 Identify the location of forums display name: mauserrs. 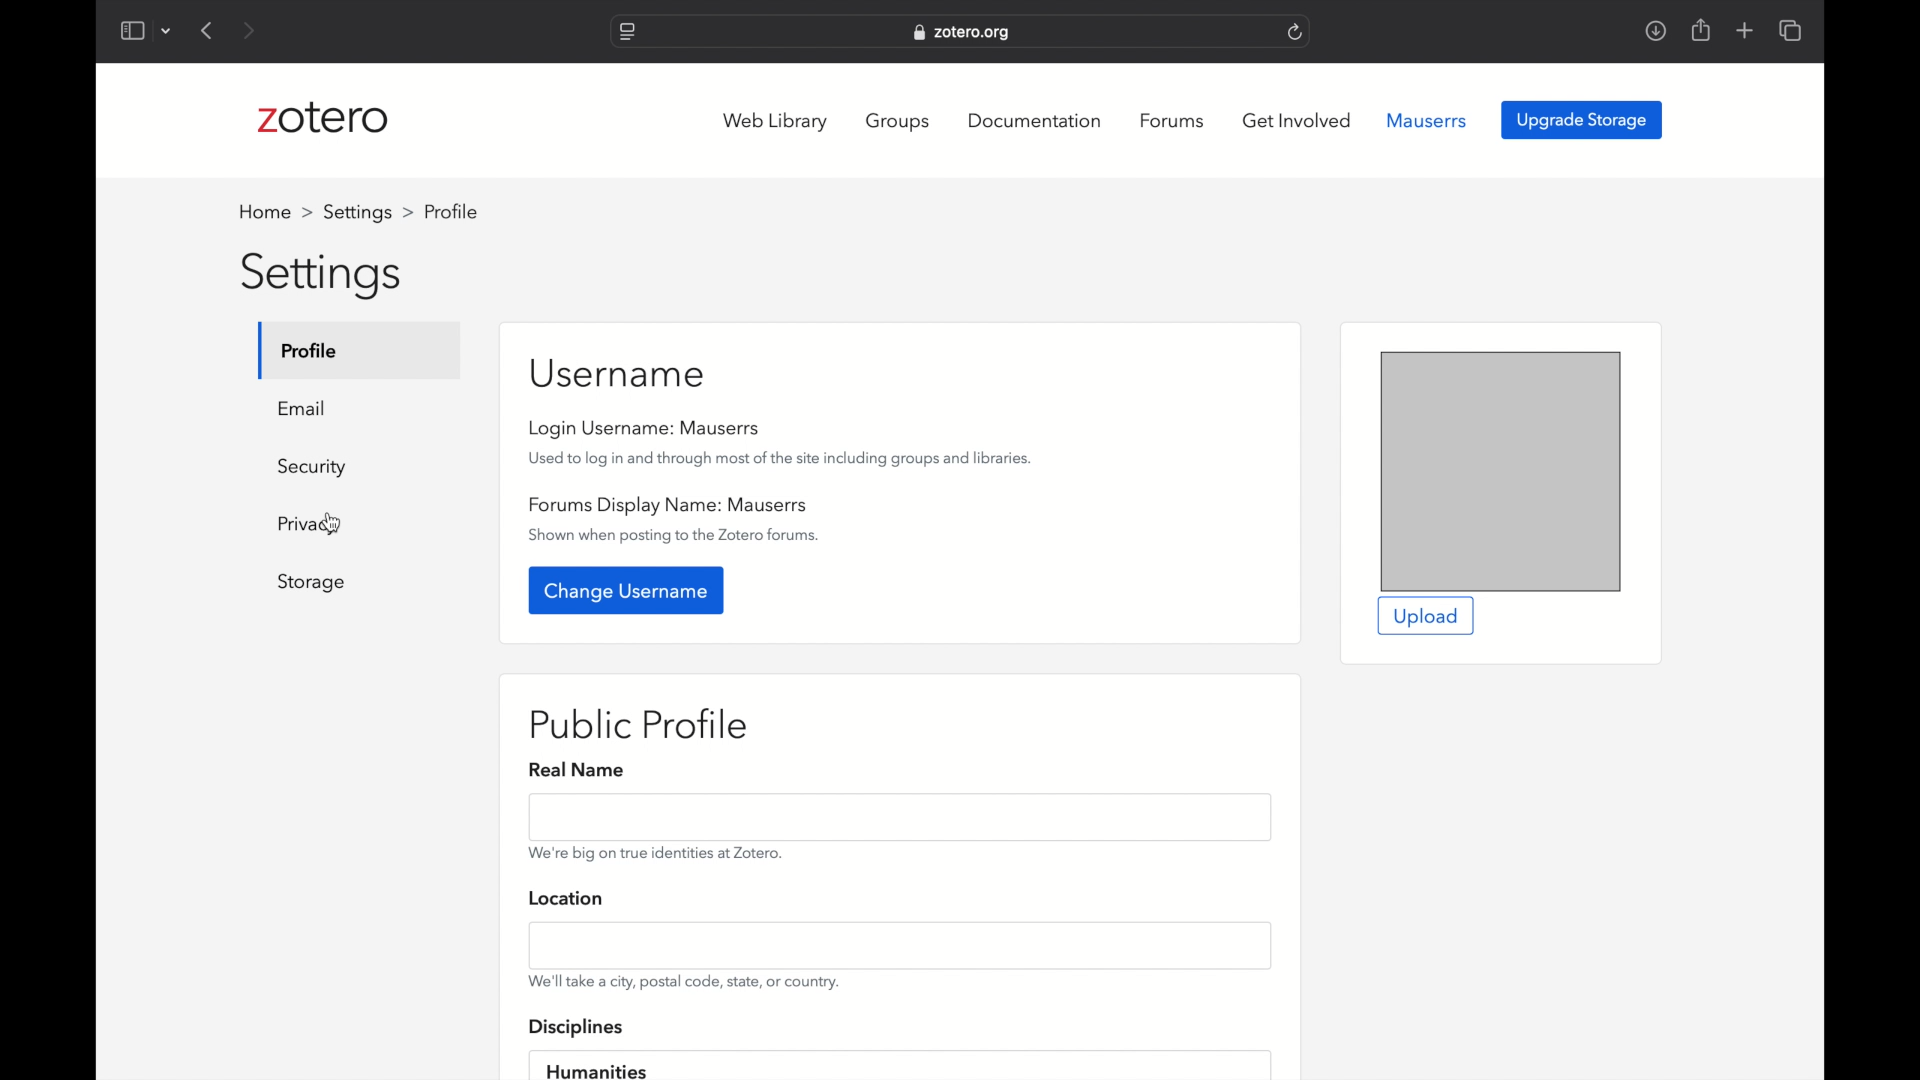
(668, 505).